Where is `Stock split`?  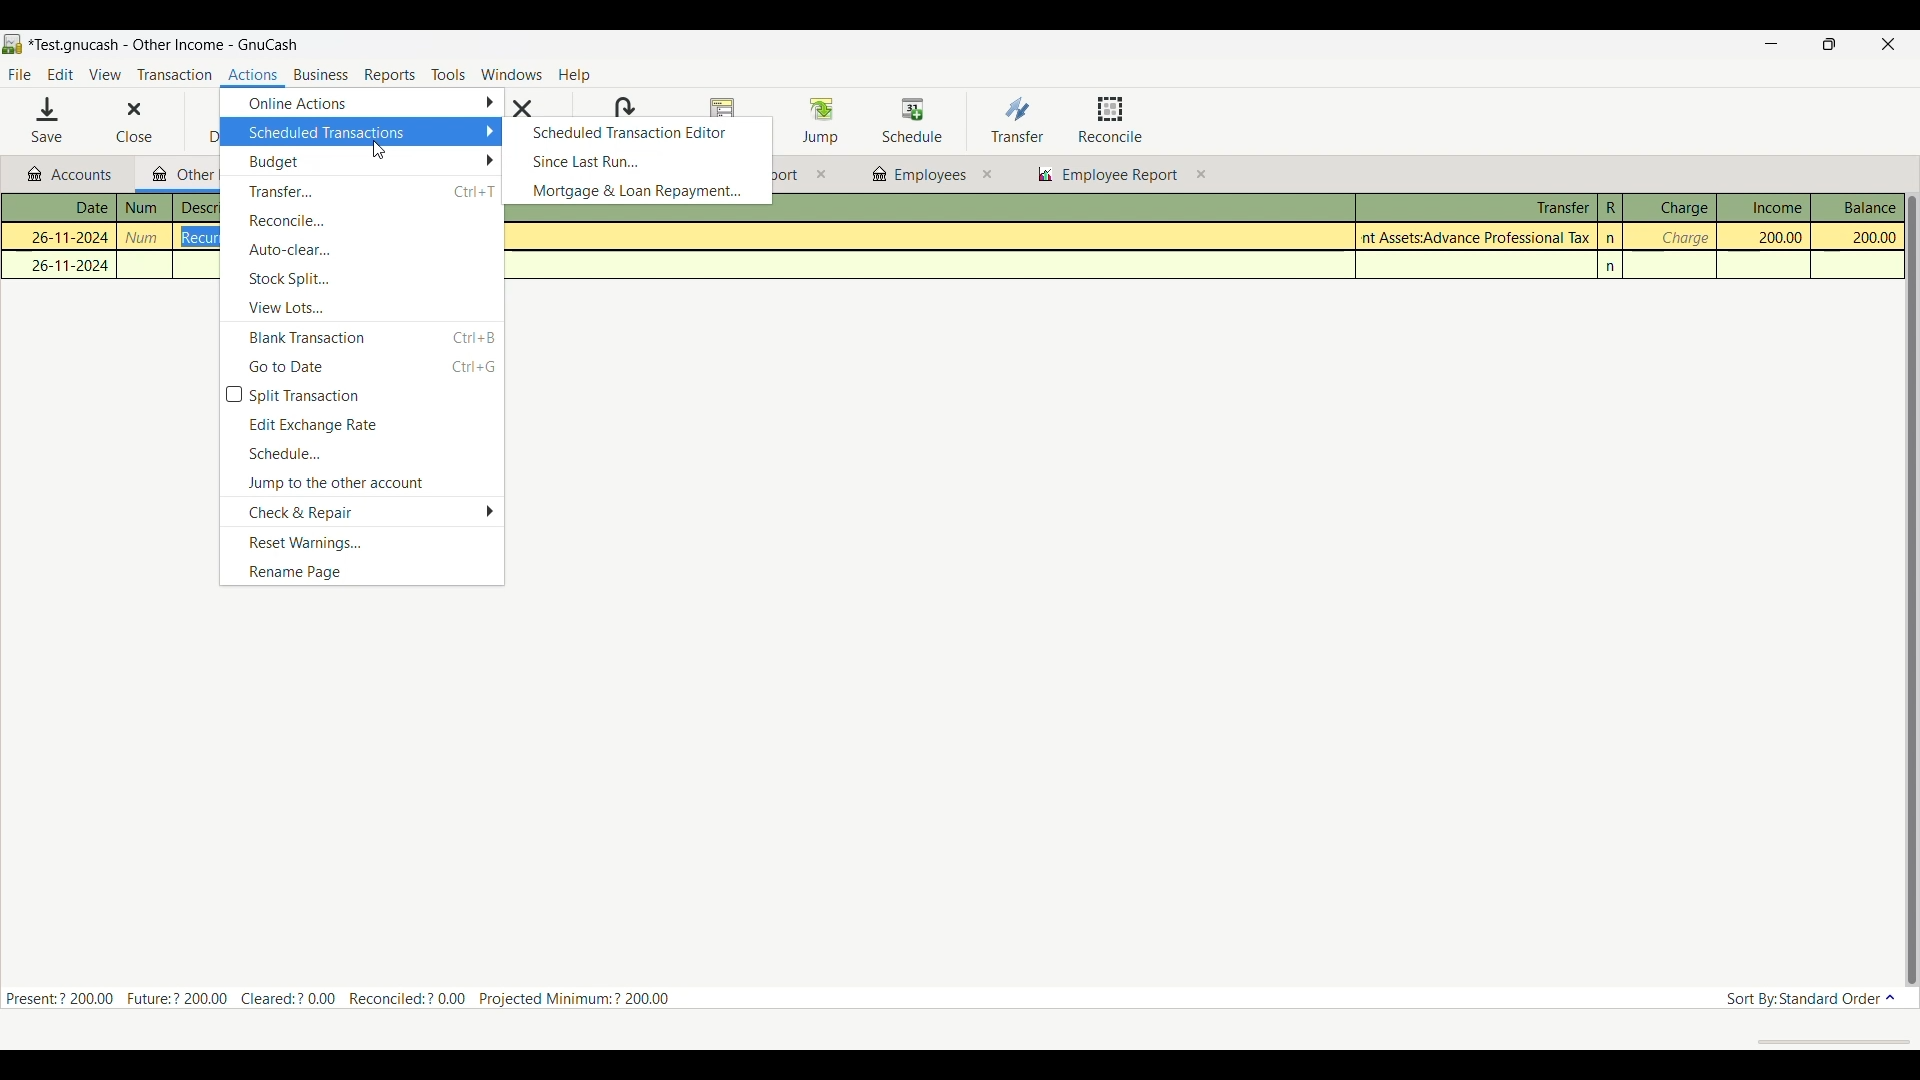 Stock split is located at coordinates (362, 278).